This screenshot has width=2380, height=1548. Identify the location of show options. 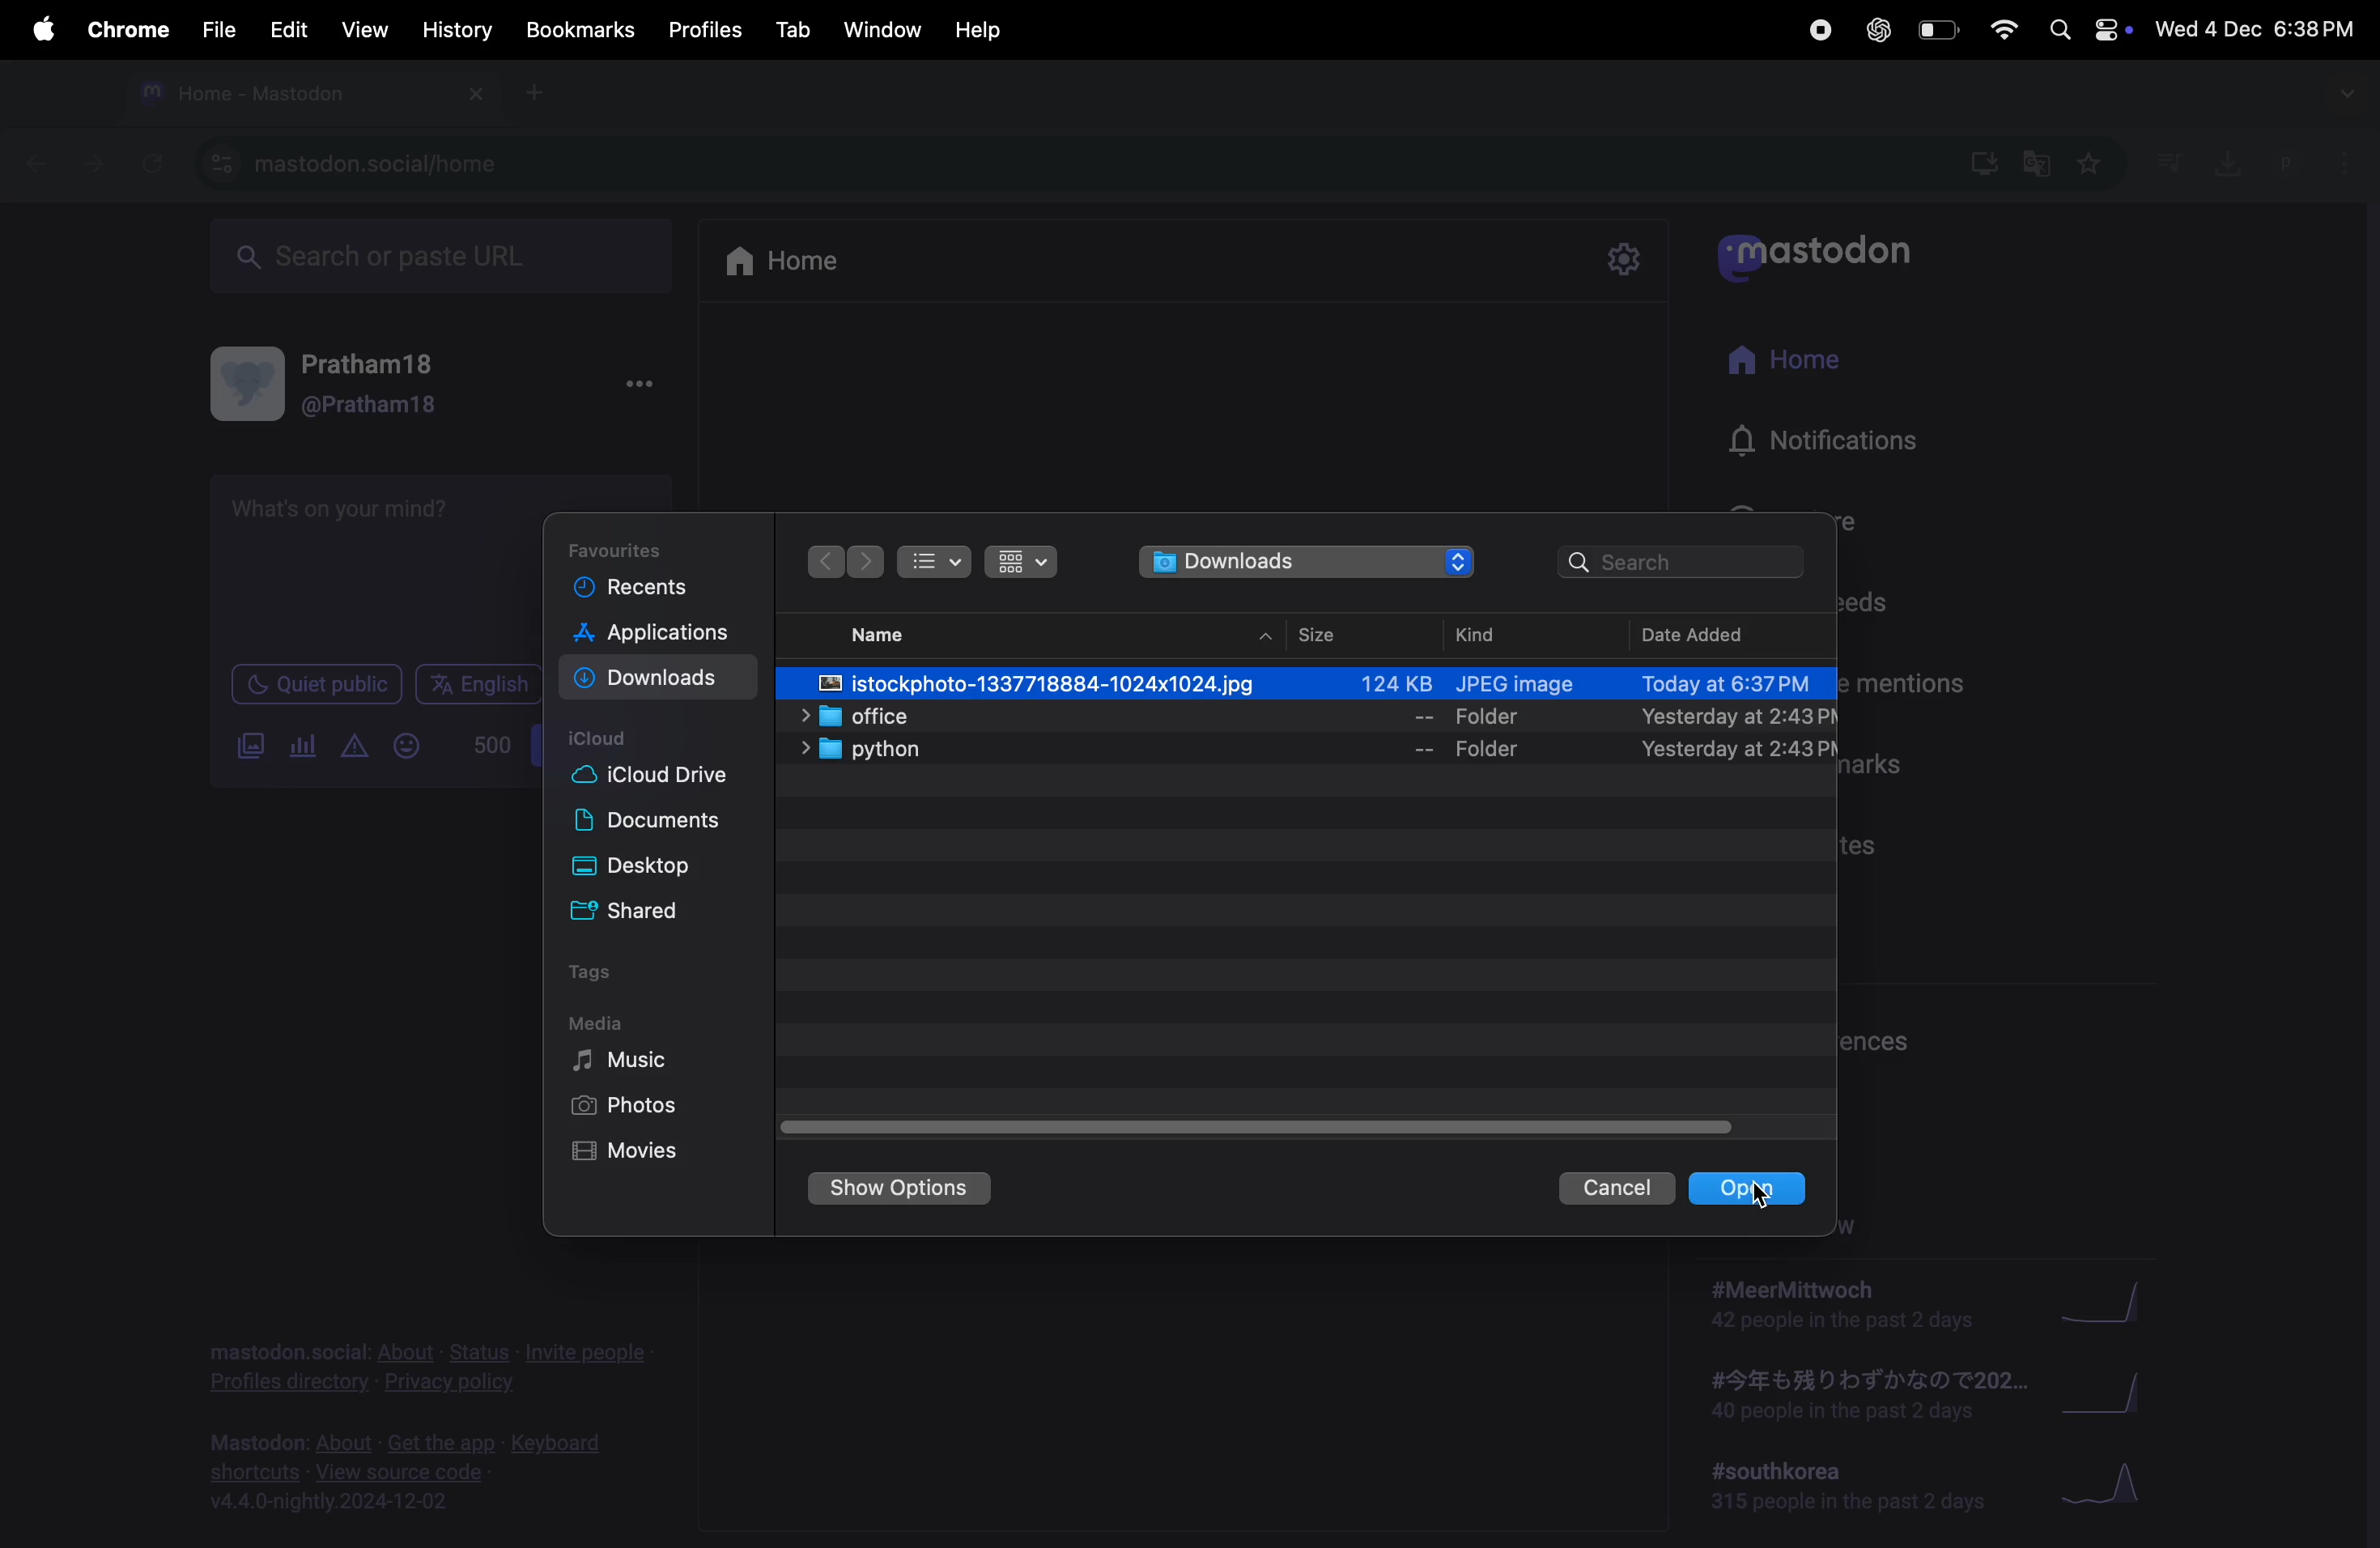
(902, 1188).